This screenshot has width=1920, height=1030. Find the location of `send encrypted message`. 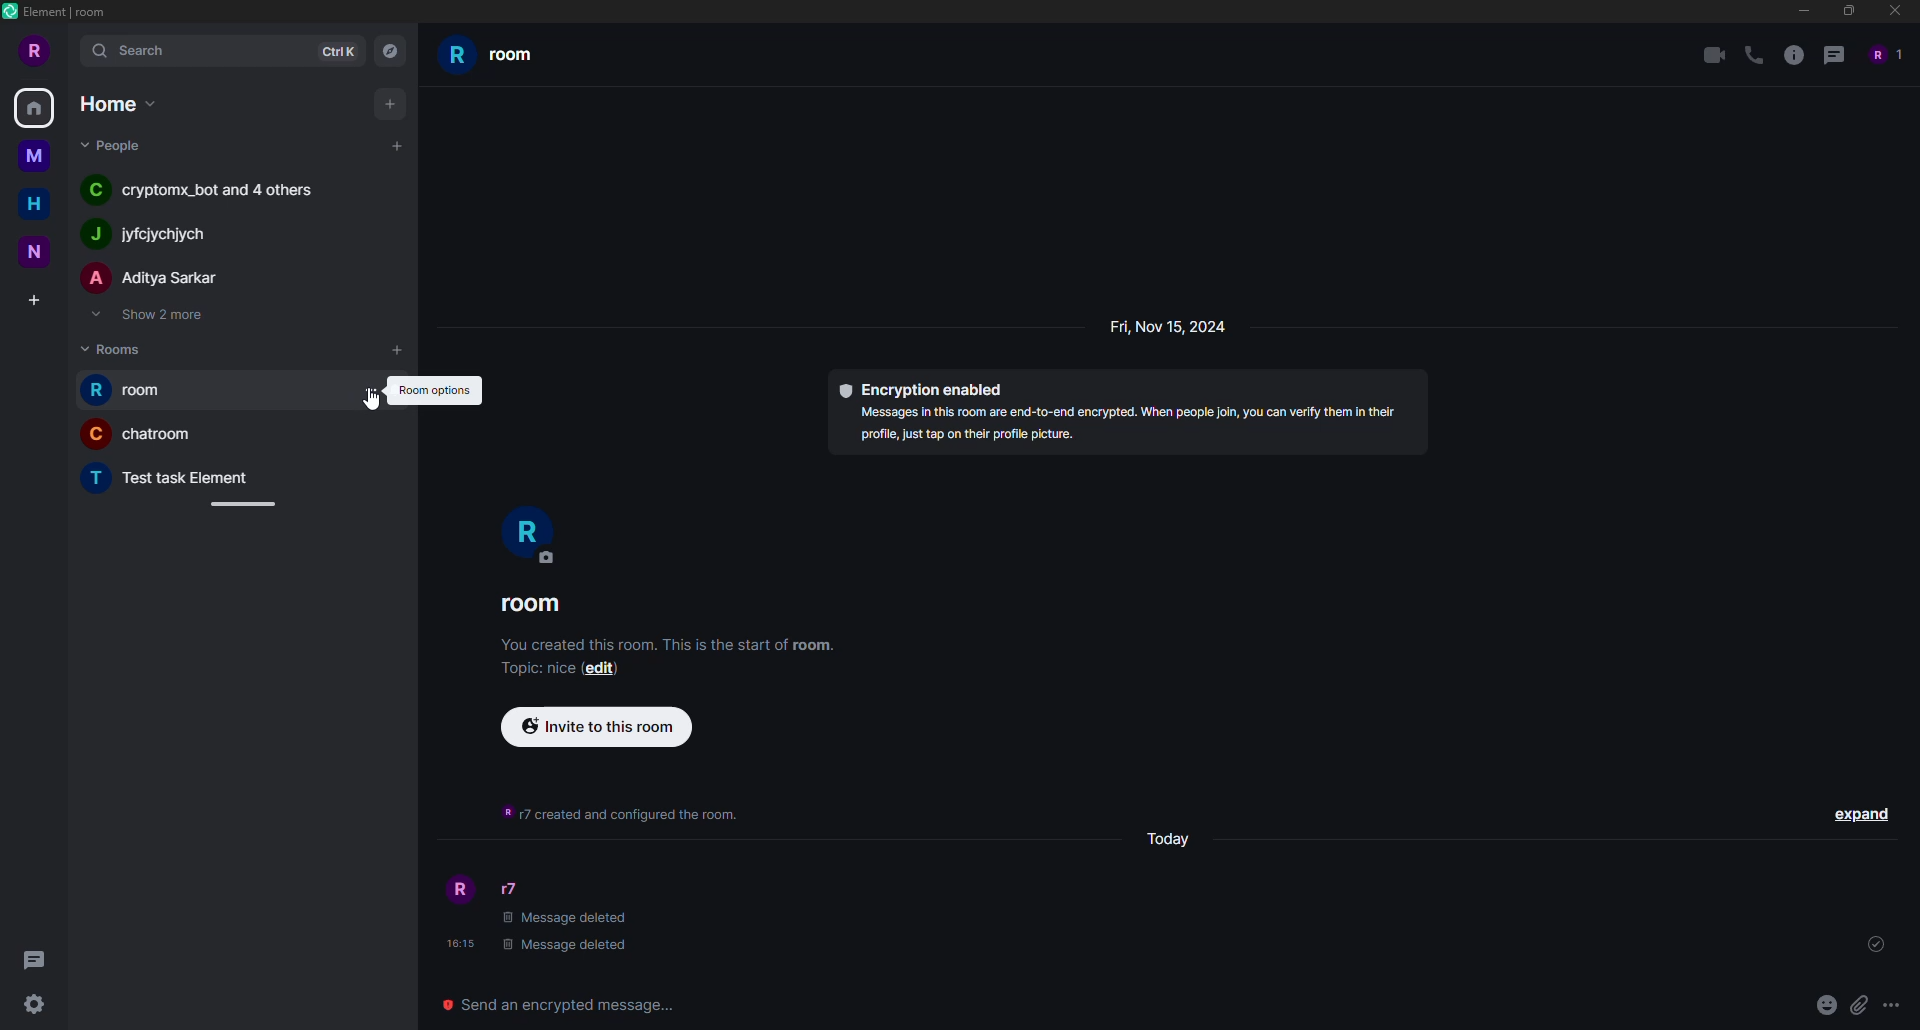

send encrypted message is located at coordinates (566, 1002).